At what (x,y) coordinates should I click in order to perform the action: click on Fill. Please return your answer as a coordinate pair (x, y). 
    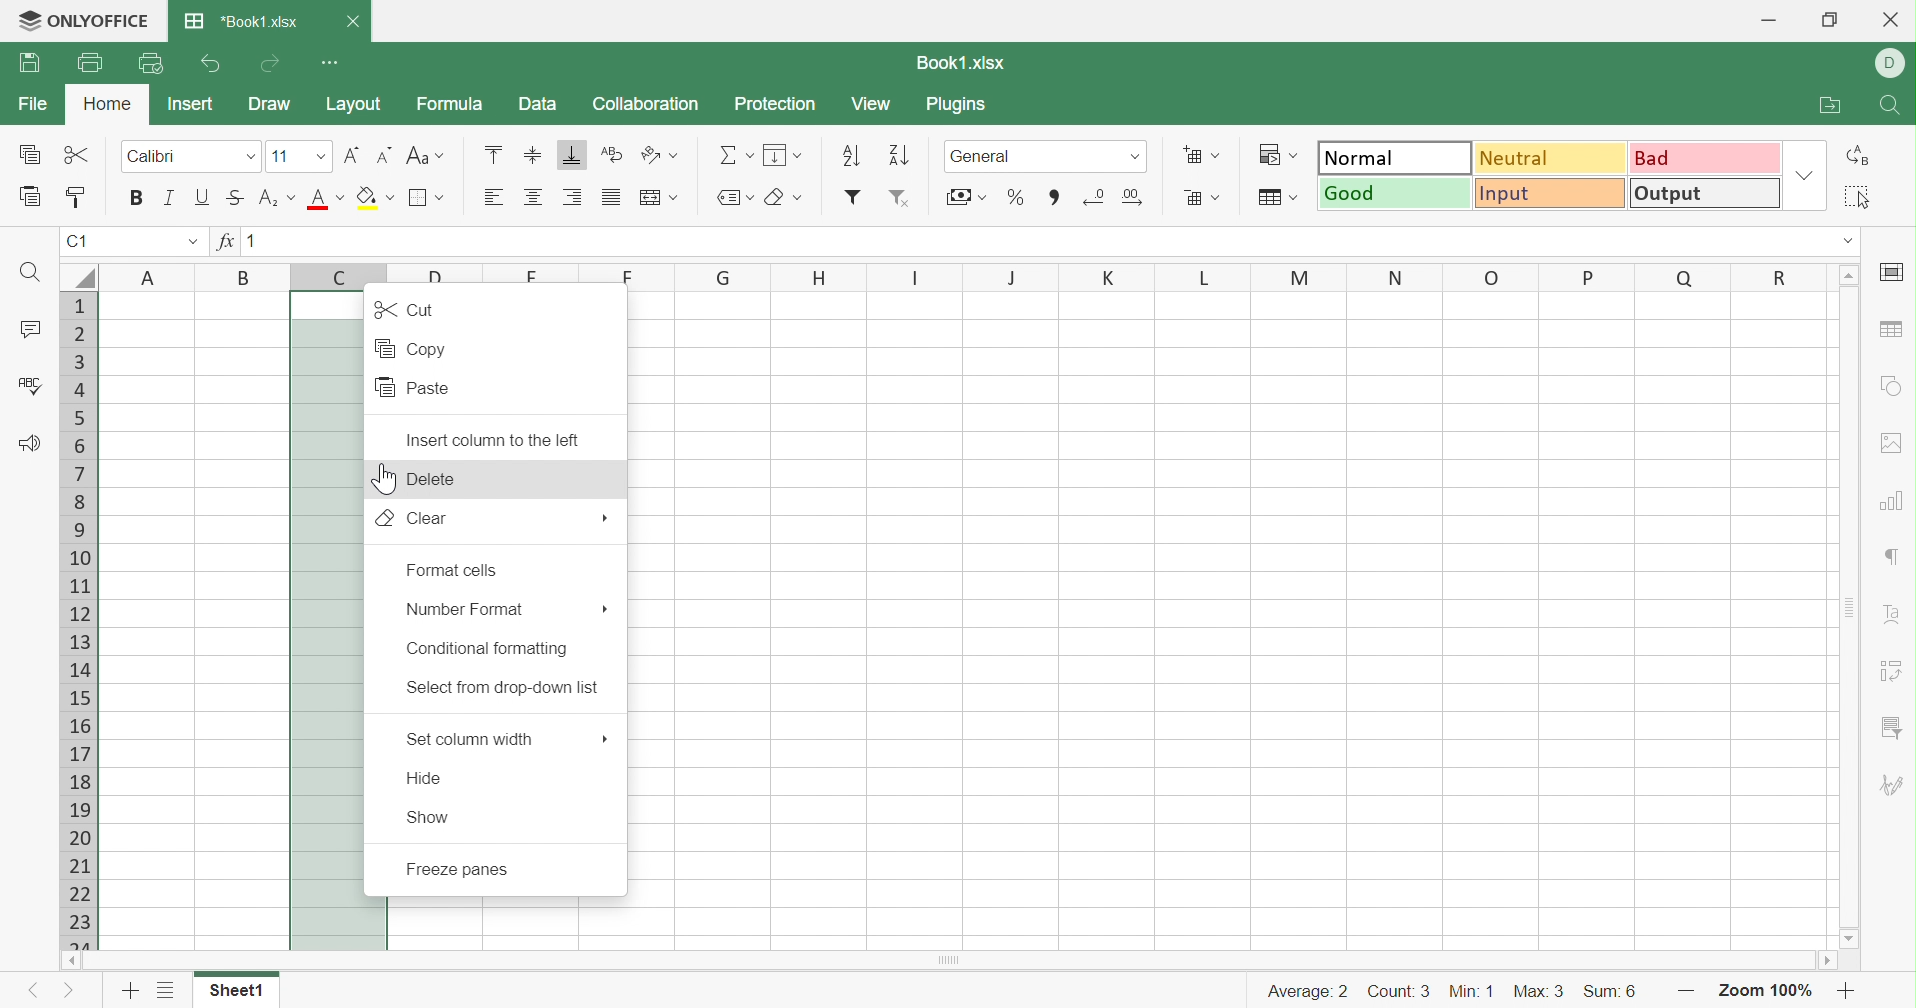
    Looking at the image, I should click on (777, 154).